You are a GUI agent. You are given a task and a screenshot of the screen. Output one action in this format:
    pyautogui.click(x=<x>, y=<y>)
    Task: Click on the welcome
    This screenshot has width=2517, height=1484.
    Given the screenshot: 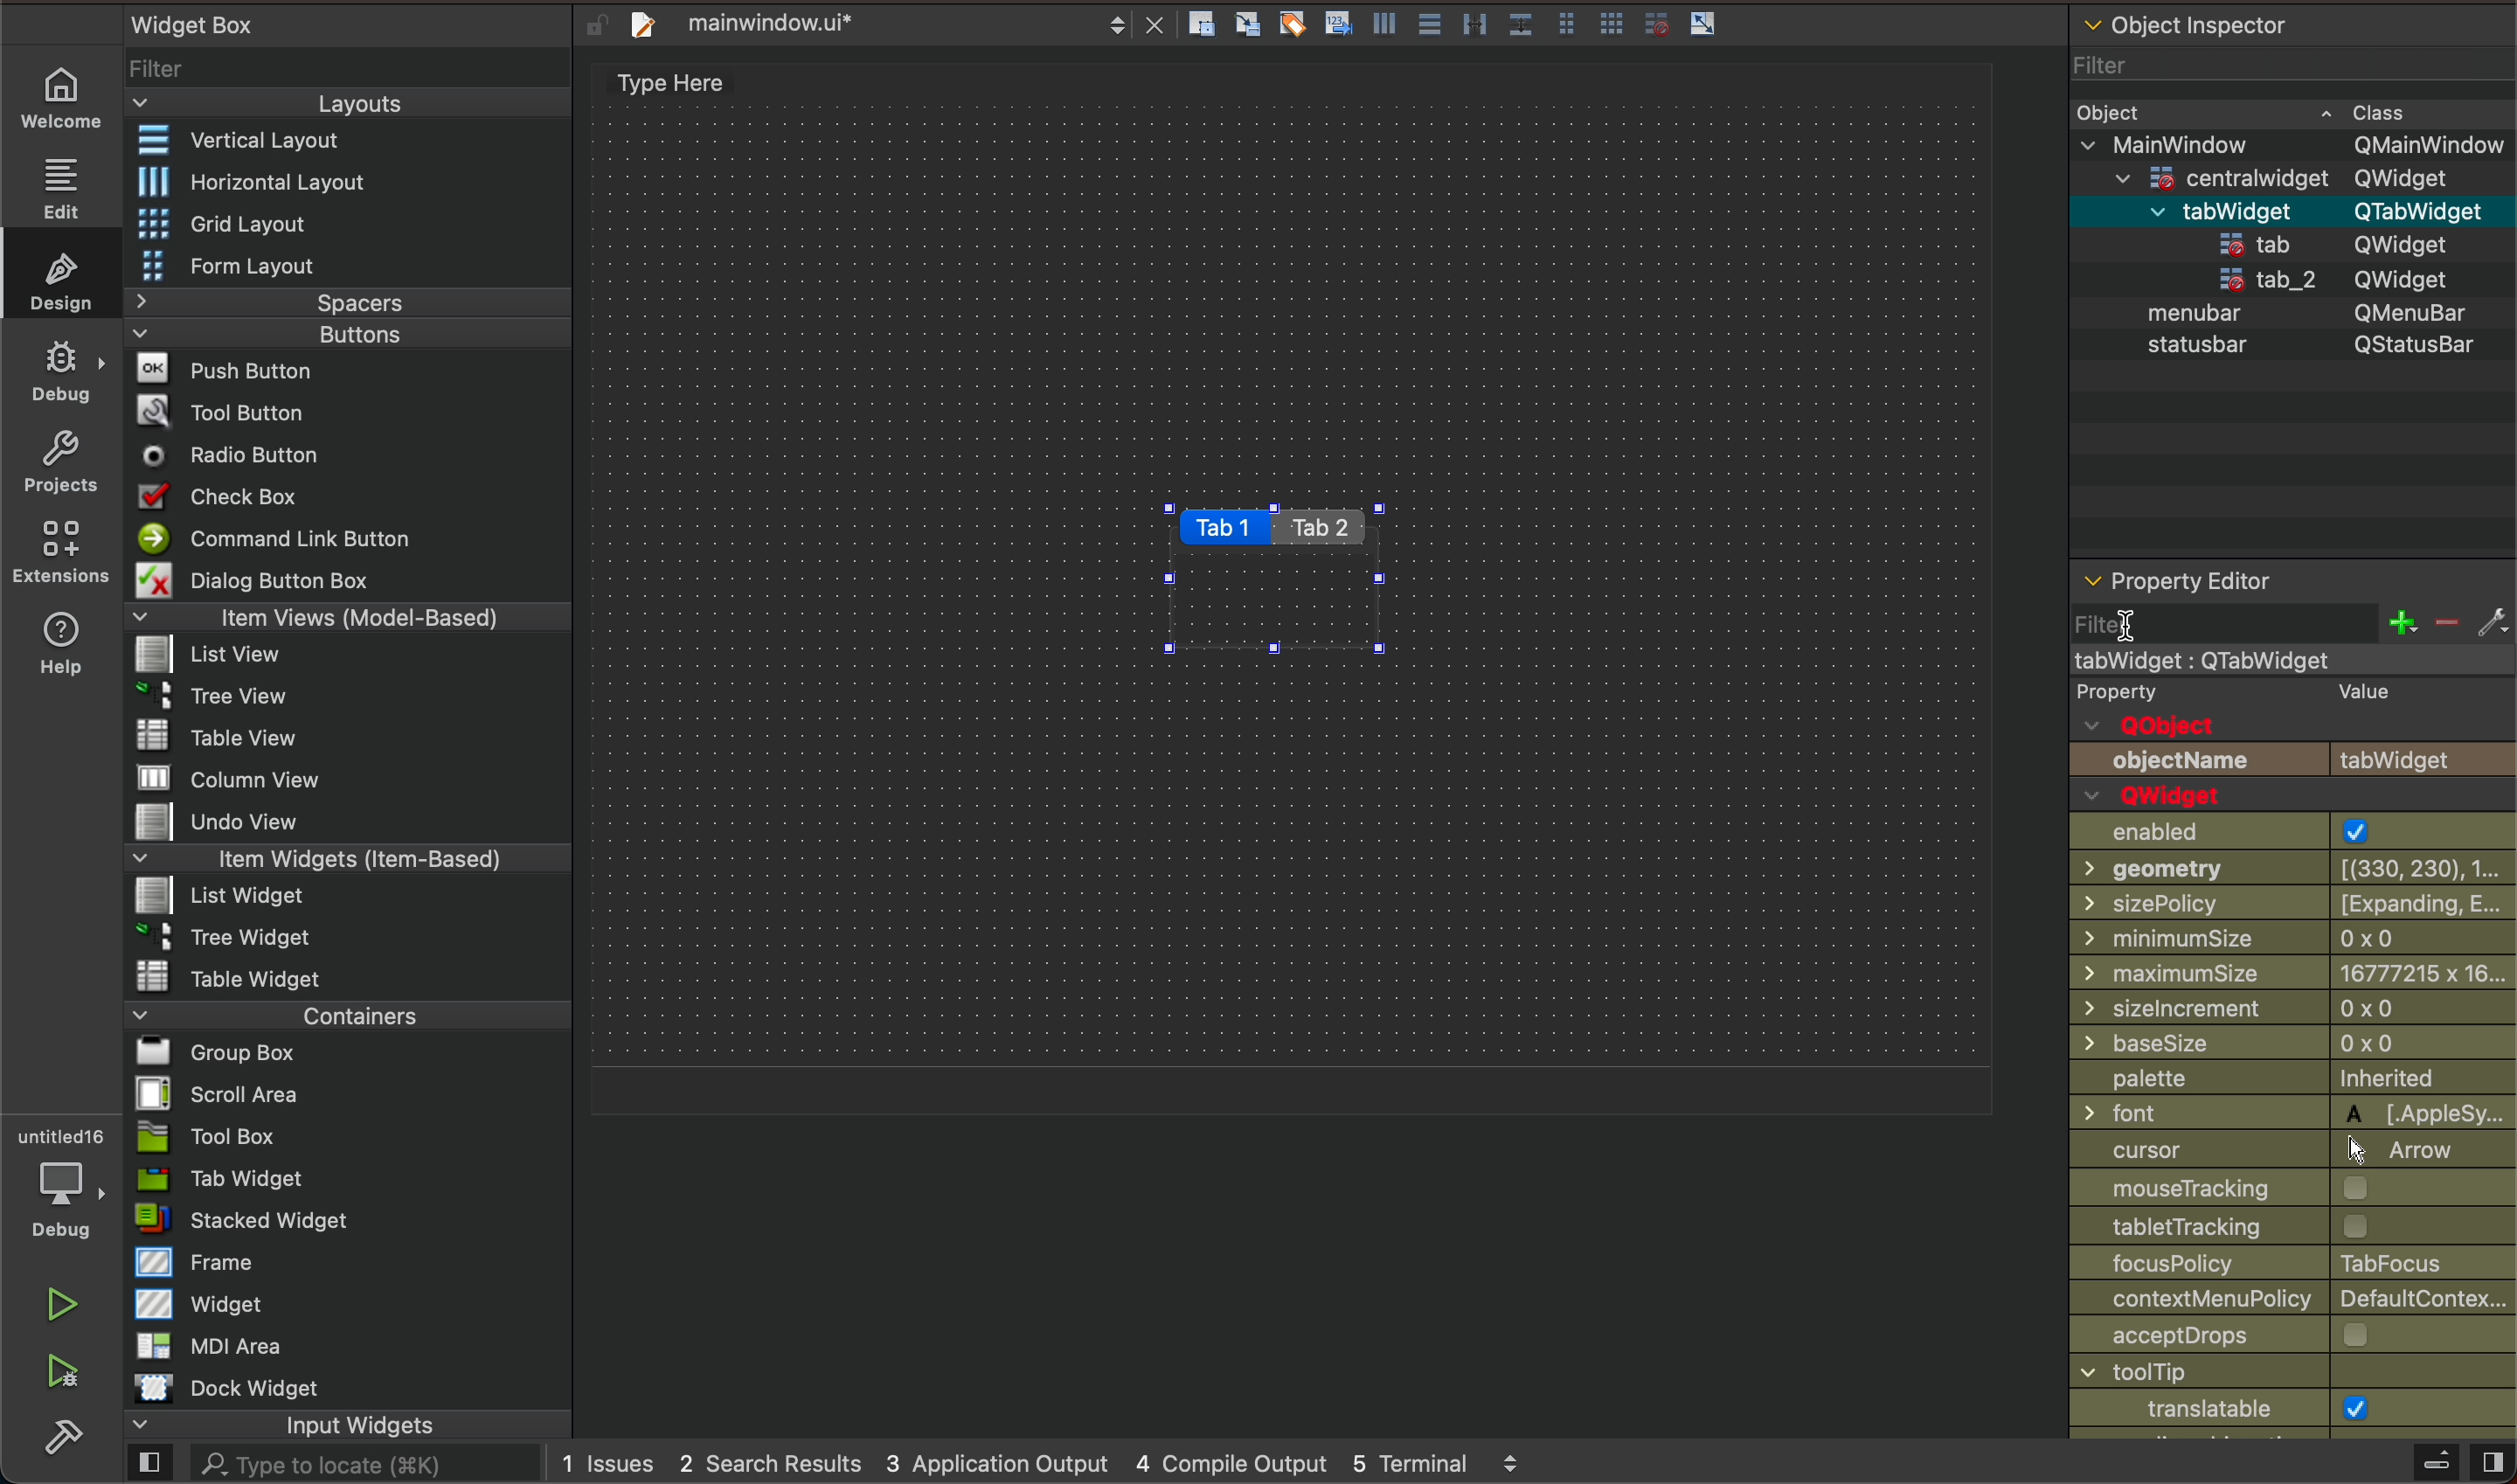 What is the action you would take?
    pyautogui.click(x=57, y=99)
    